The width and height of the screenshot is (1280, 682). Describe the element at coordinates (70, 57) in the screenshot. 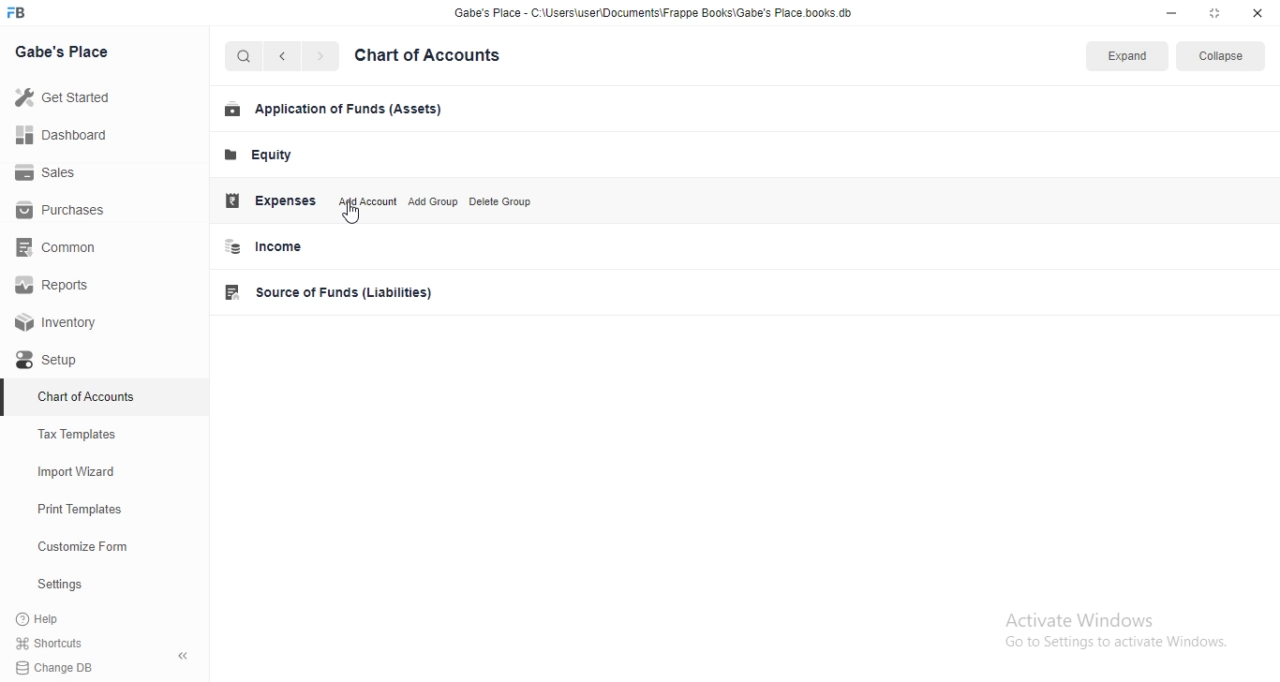

I see `Gabe's Place` at that location.